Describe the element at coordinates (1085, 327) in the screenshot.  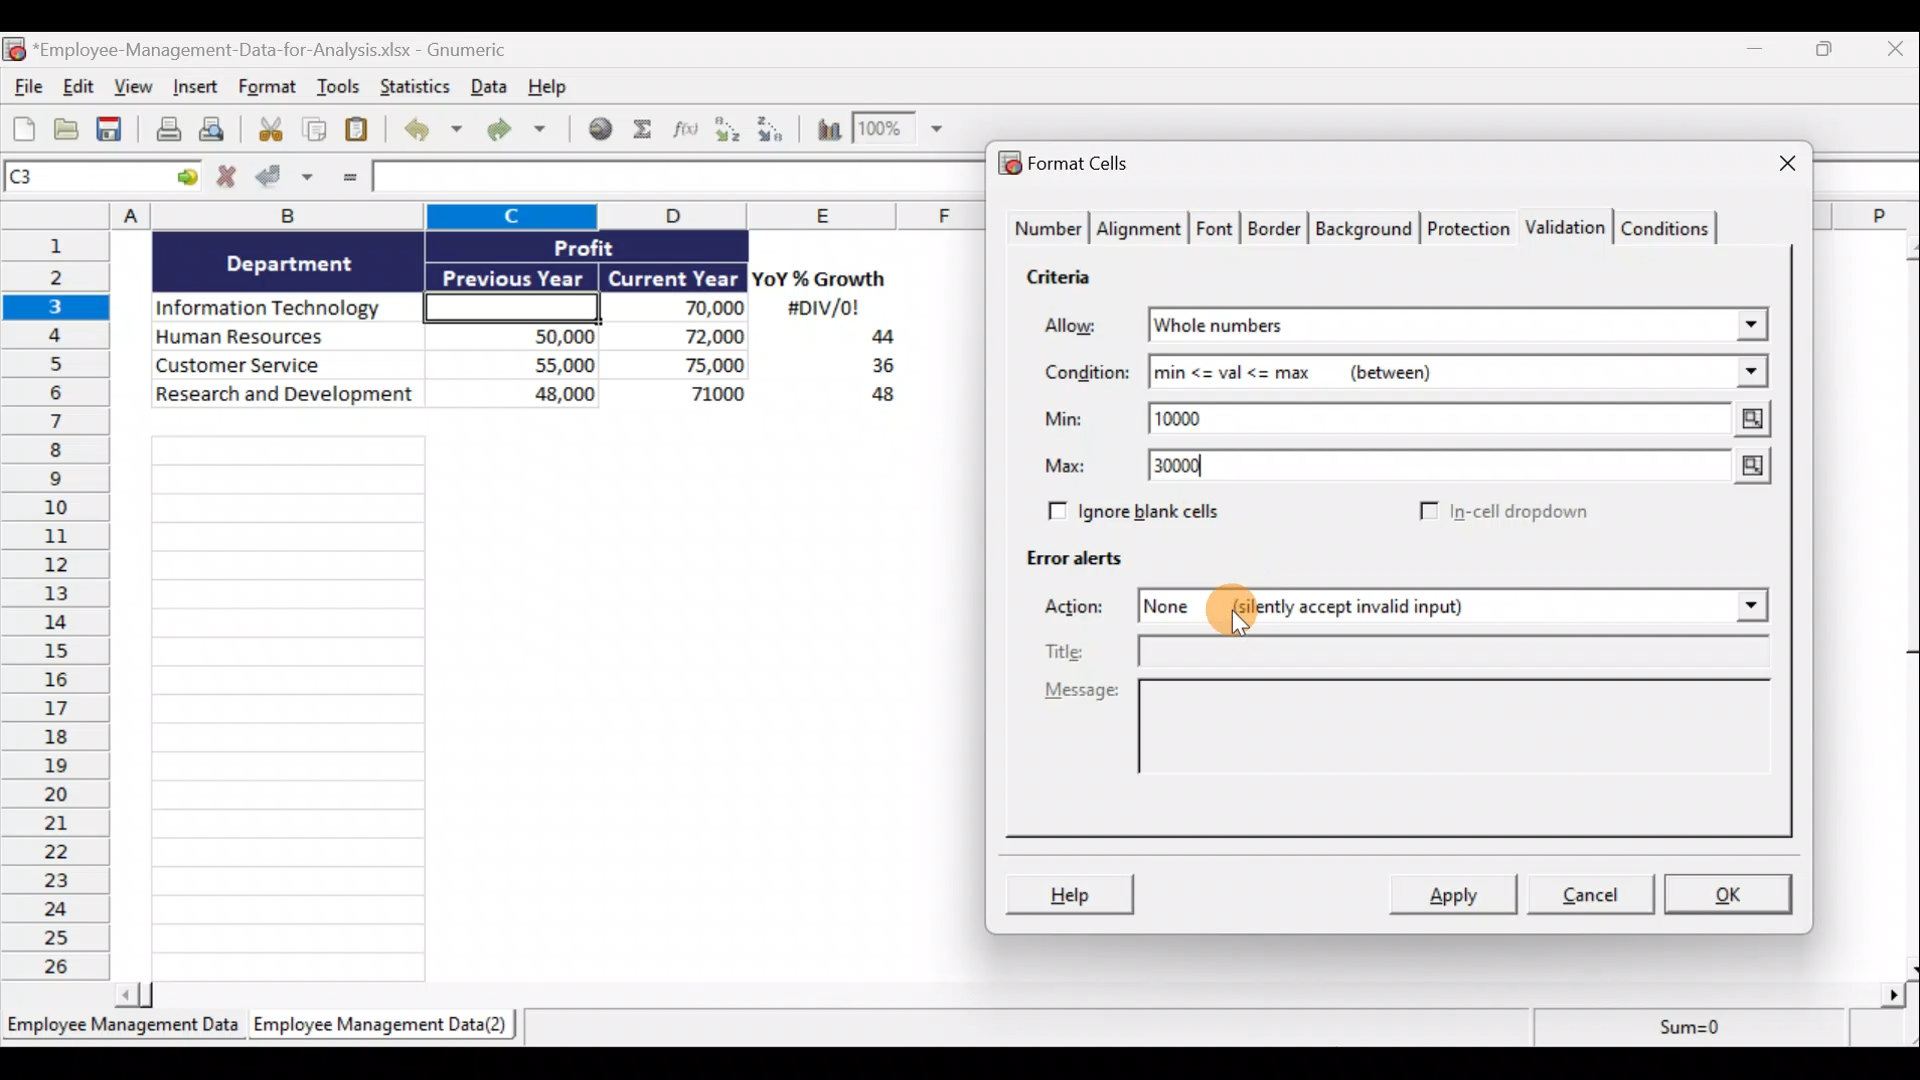
I see `Allow` at that location.